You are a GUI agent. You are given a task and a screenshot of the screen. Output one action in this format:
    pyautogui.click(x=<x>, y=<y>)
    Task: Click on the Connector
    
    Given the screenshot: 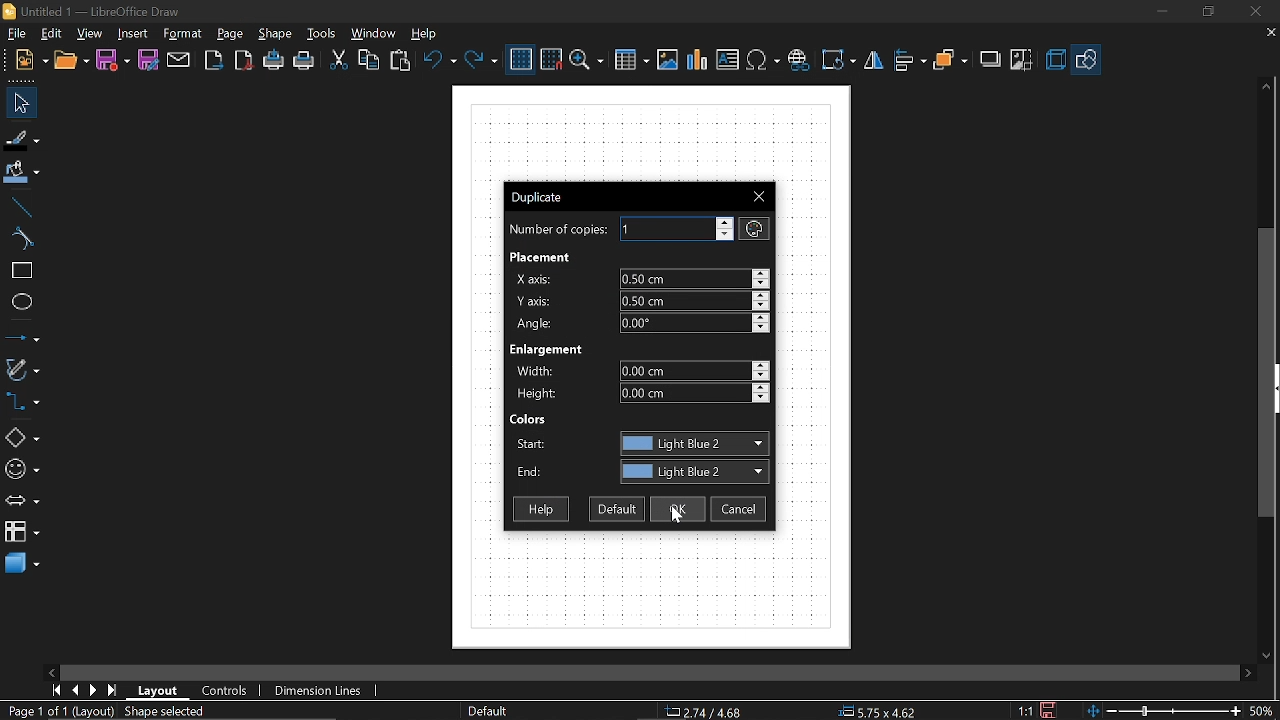 What is the action you would take?
    pyautogui.click(x=22, y=401)
    